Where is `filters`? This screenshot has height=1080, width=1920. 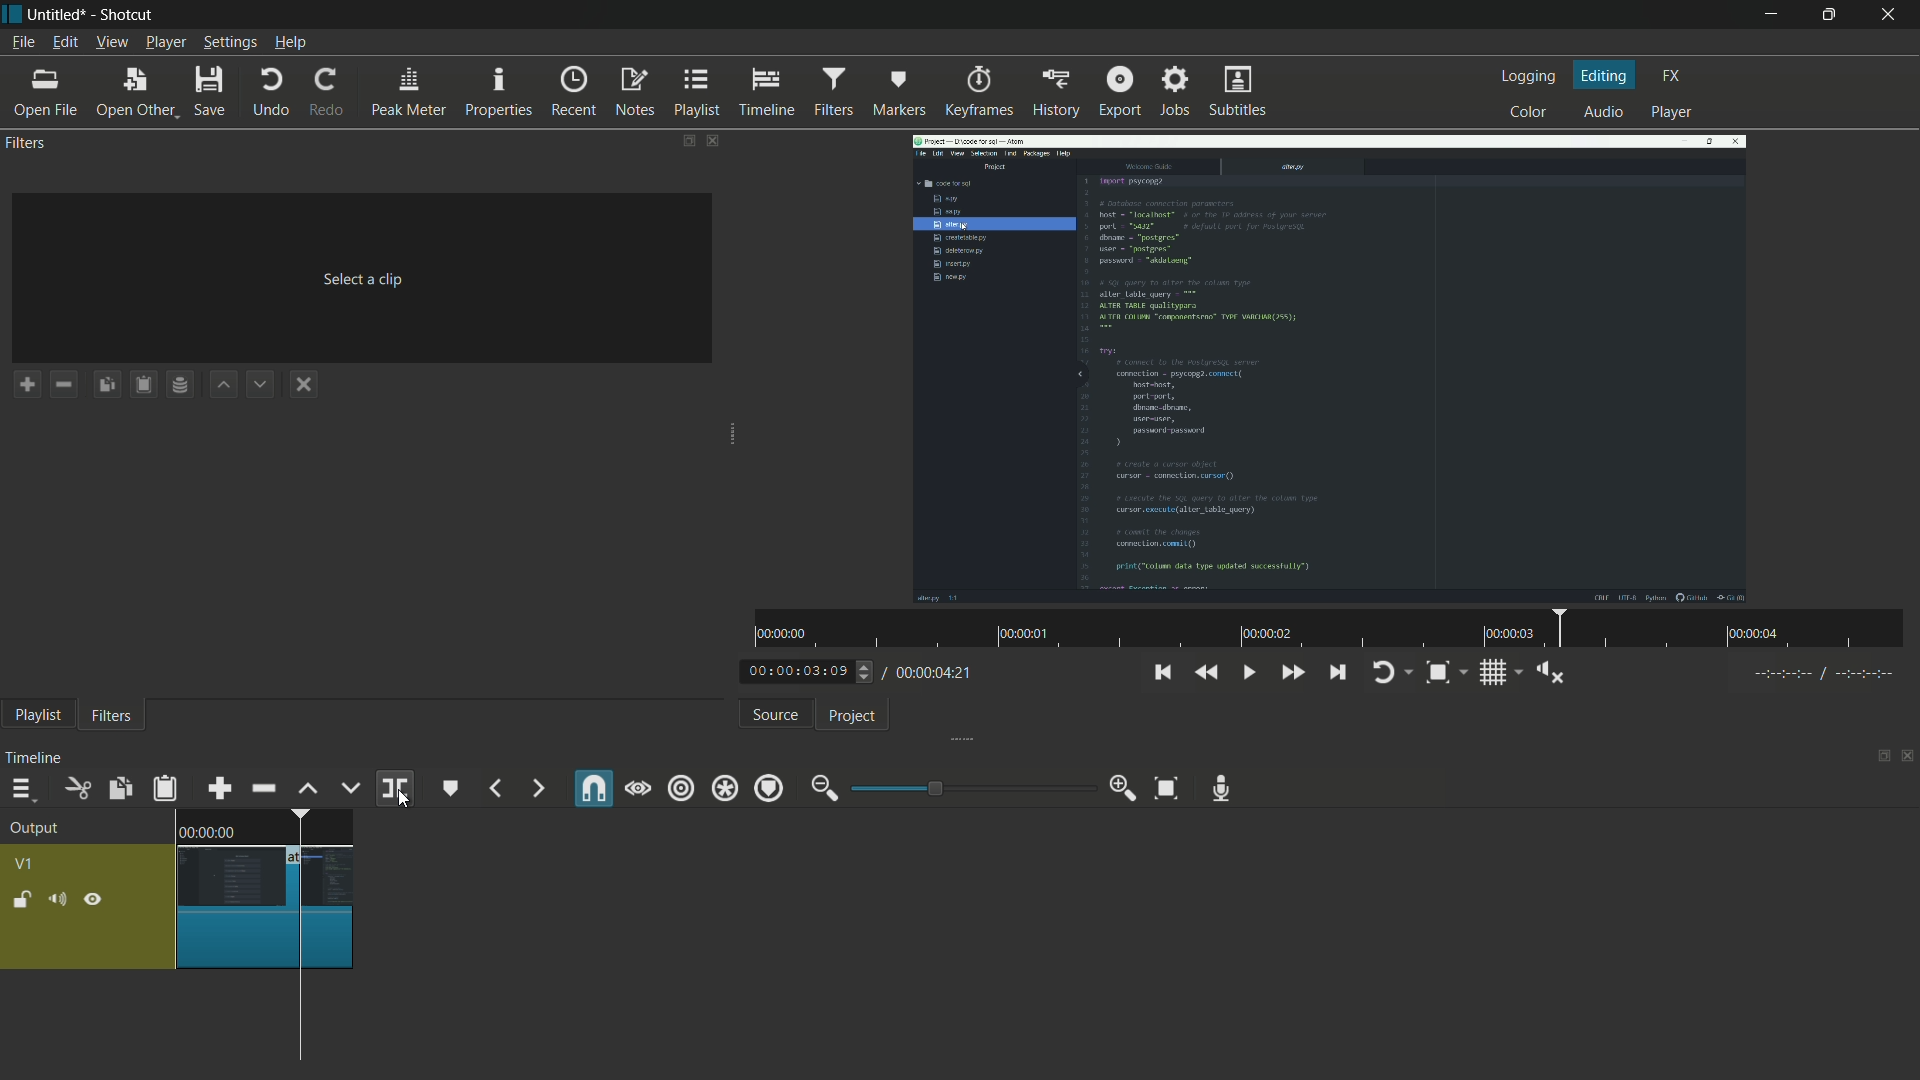 filters is located at coordinates (832, 93).